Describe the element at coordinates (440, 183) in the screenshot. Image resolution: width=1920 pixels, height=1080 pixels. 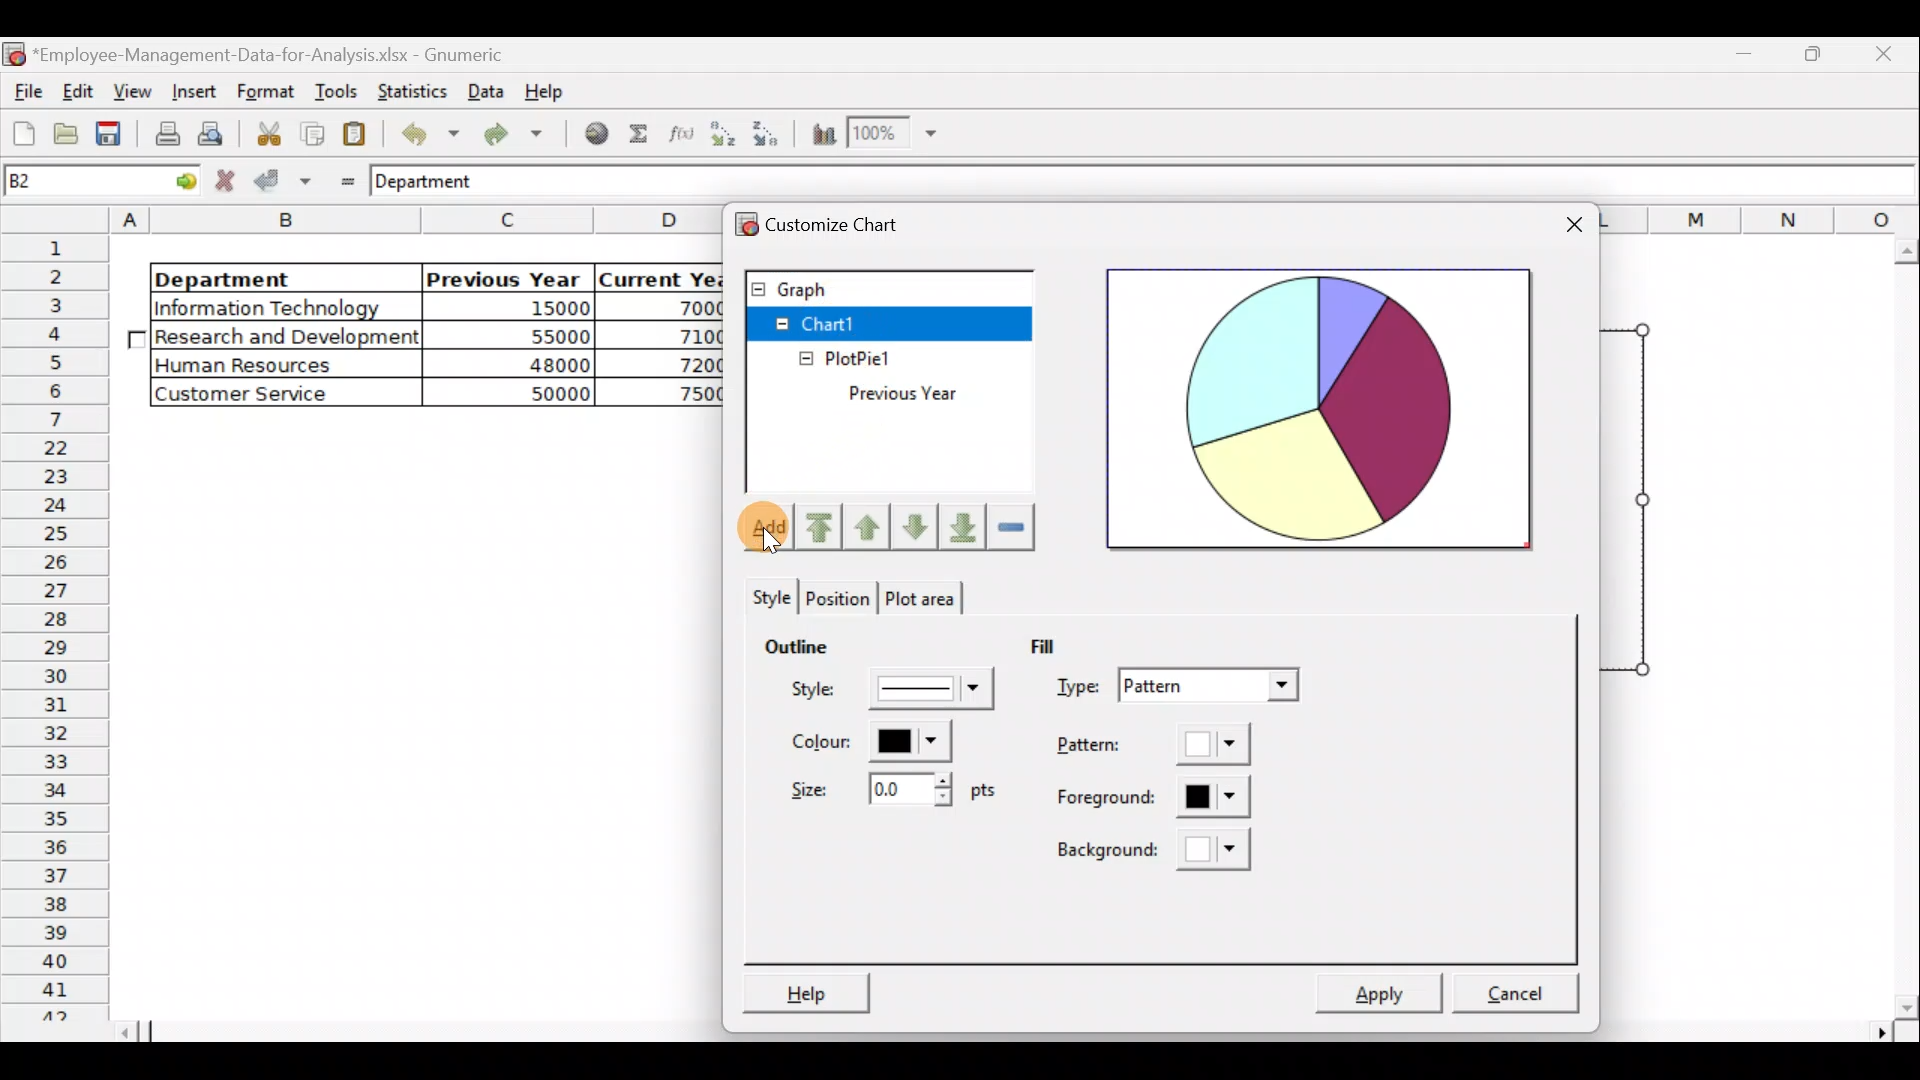
I see `Department` at that location.